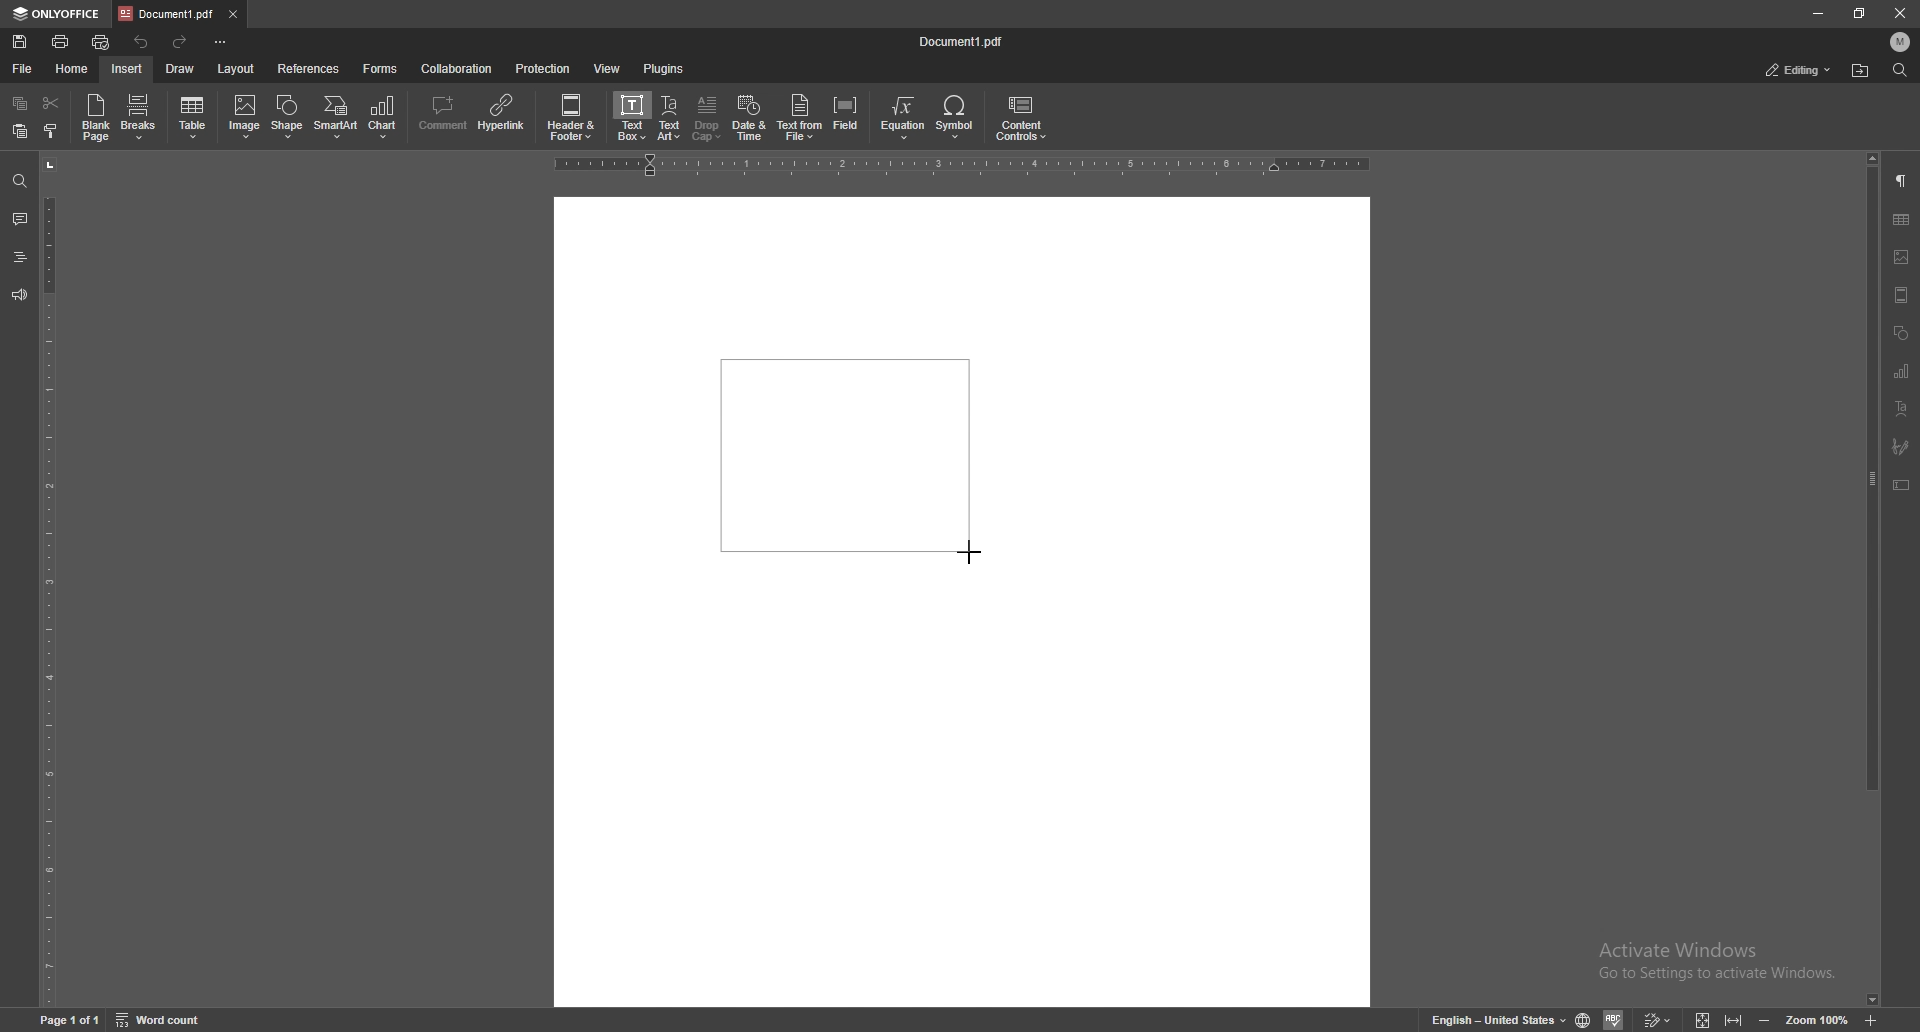  What do you see at coordinates (1901, 16) in the screenshot?
I see `close` at bounding box center [1901, 16].